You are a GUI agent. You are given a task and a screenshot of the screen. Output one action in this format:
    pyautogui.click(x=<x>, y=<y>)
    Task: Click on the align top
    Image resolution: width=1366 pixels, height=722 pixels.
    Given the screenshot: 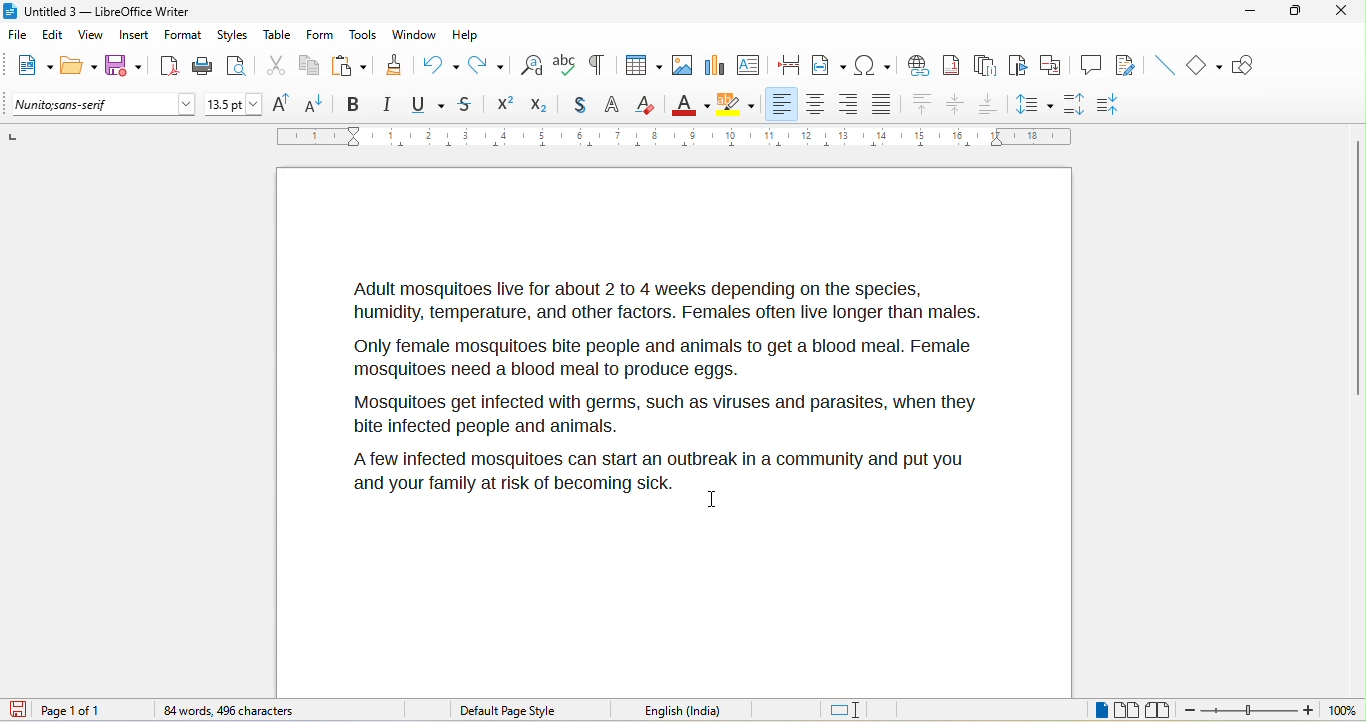 What is the action you would take?
    pyautogui.click(x=923, y=105)
    